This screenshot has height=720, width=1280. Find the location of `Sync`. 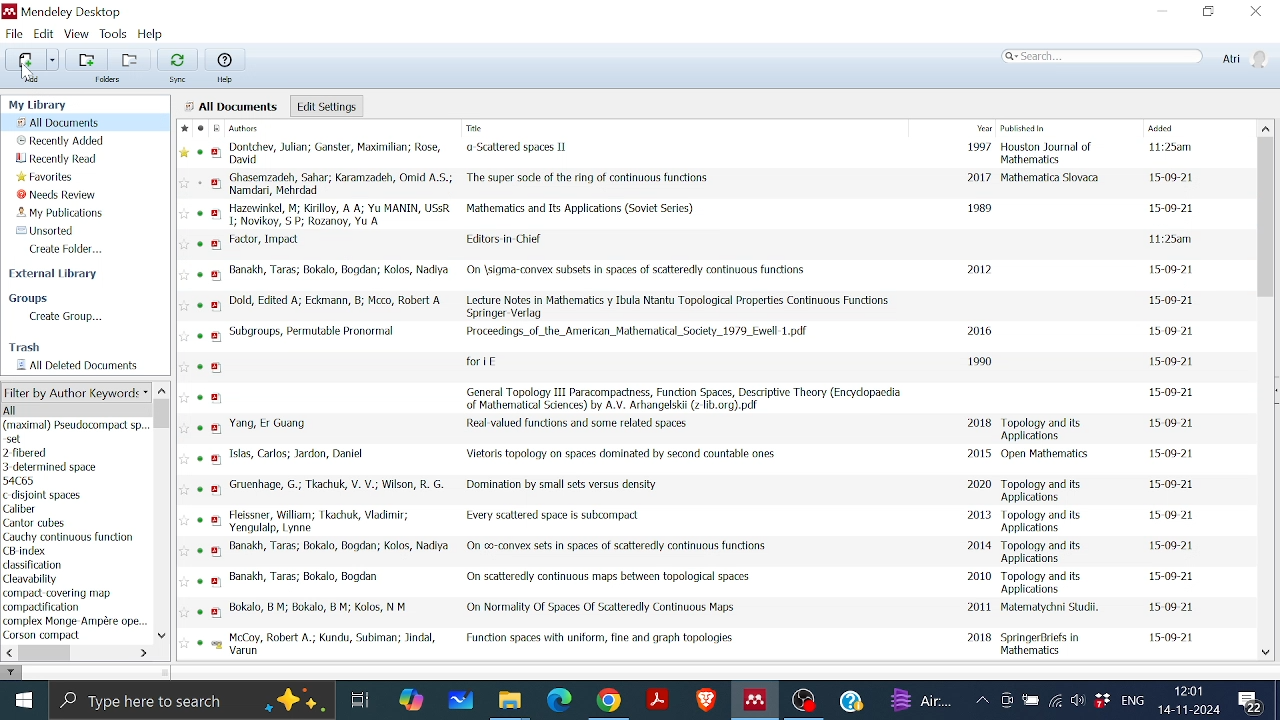

Sync is located at coordinates (178, 59).